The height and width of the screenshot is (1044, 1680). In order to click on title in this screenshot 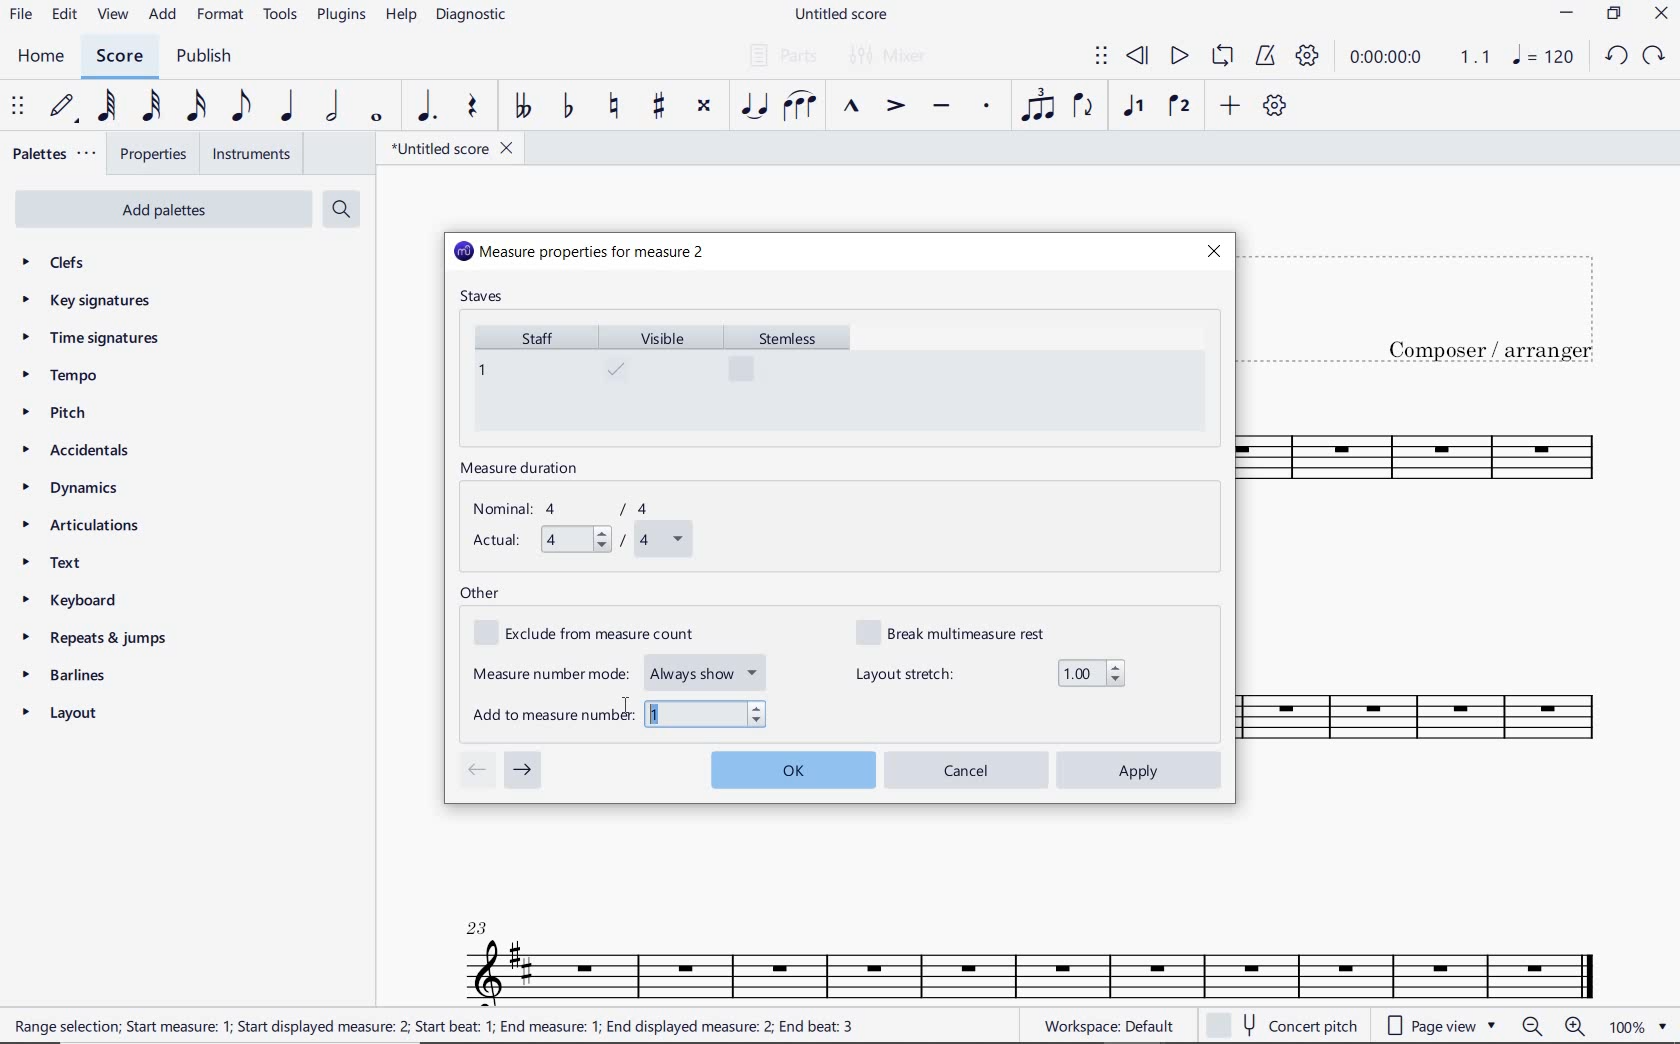, I will do `click(1438, 304)`.